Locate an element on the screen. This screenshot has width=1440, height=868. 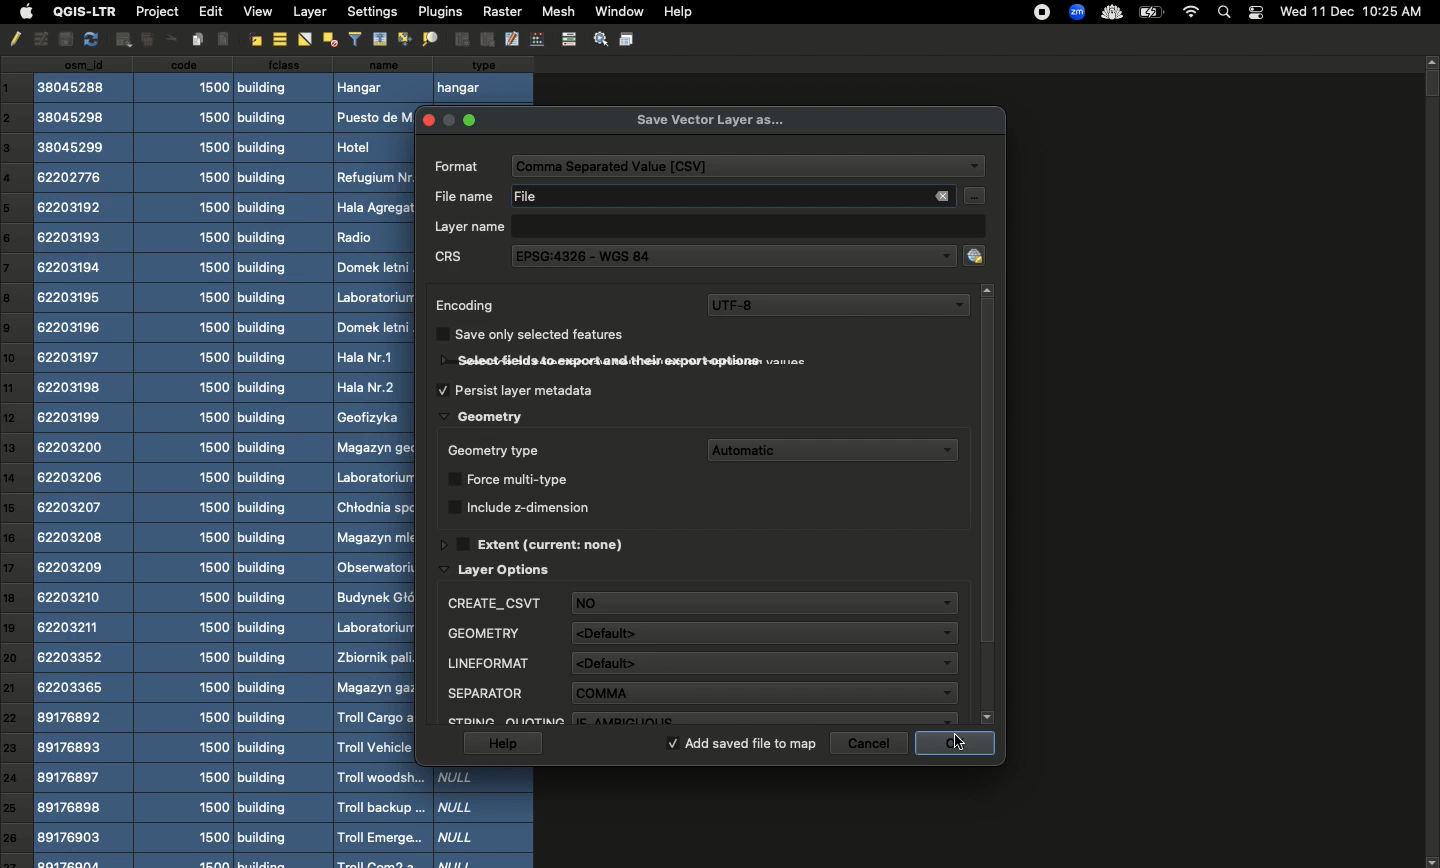
Include z-dimension is located at coordinates (532, 505).